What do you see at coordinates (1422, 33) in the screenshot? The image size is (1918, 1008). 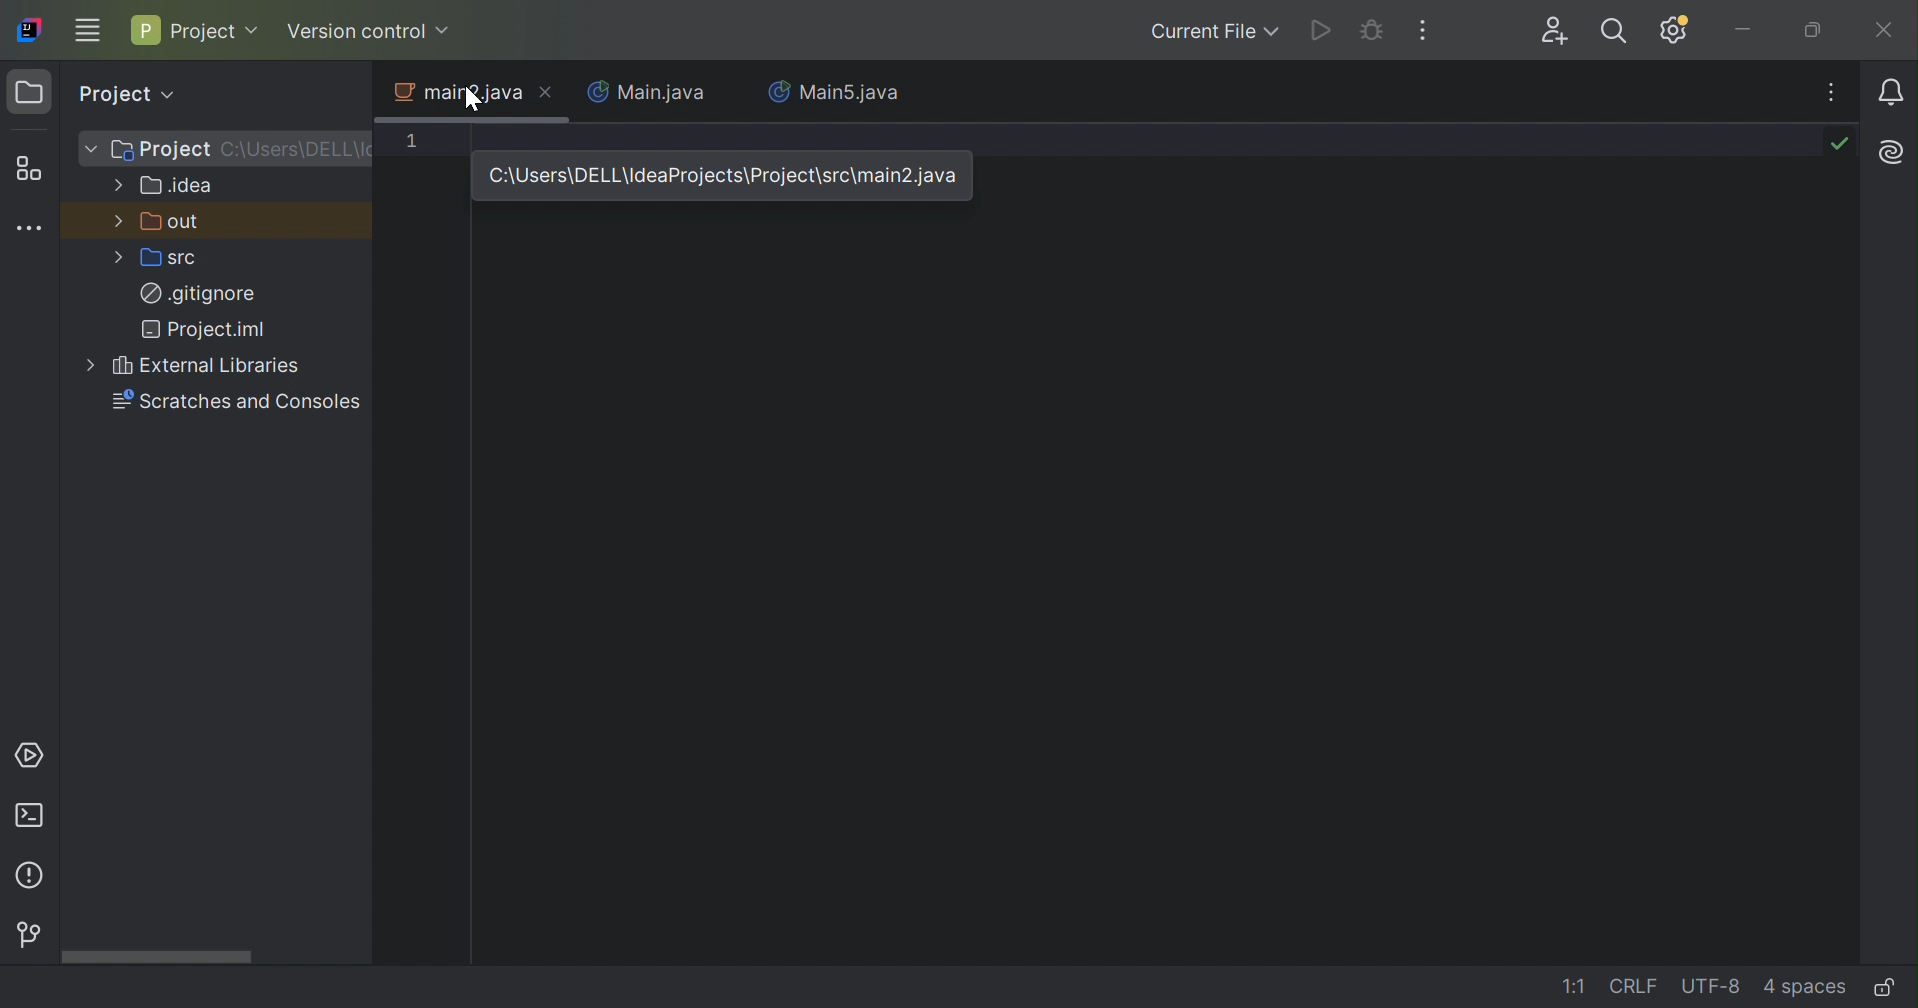 I see `More actions` at bounding box center [1422, 33].